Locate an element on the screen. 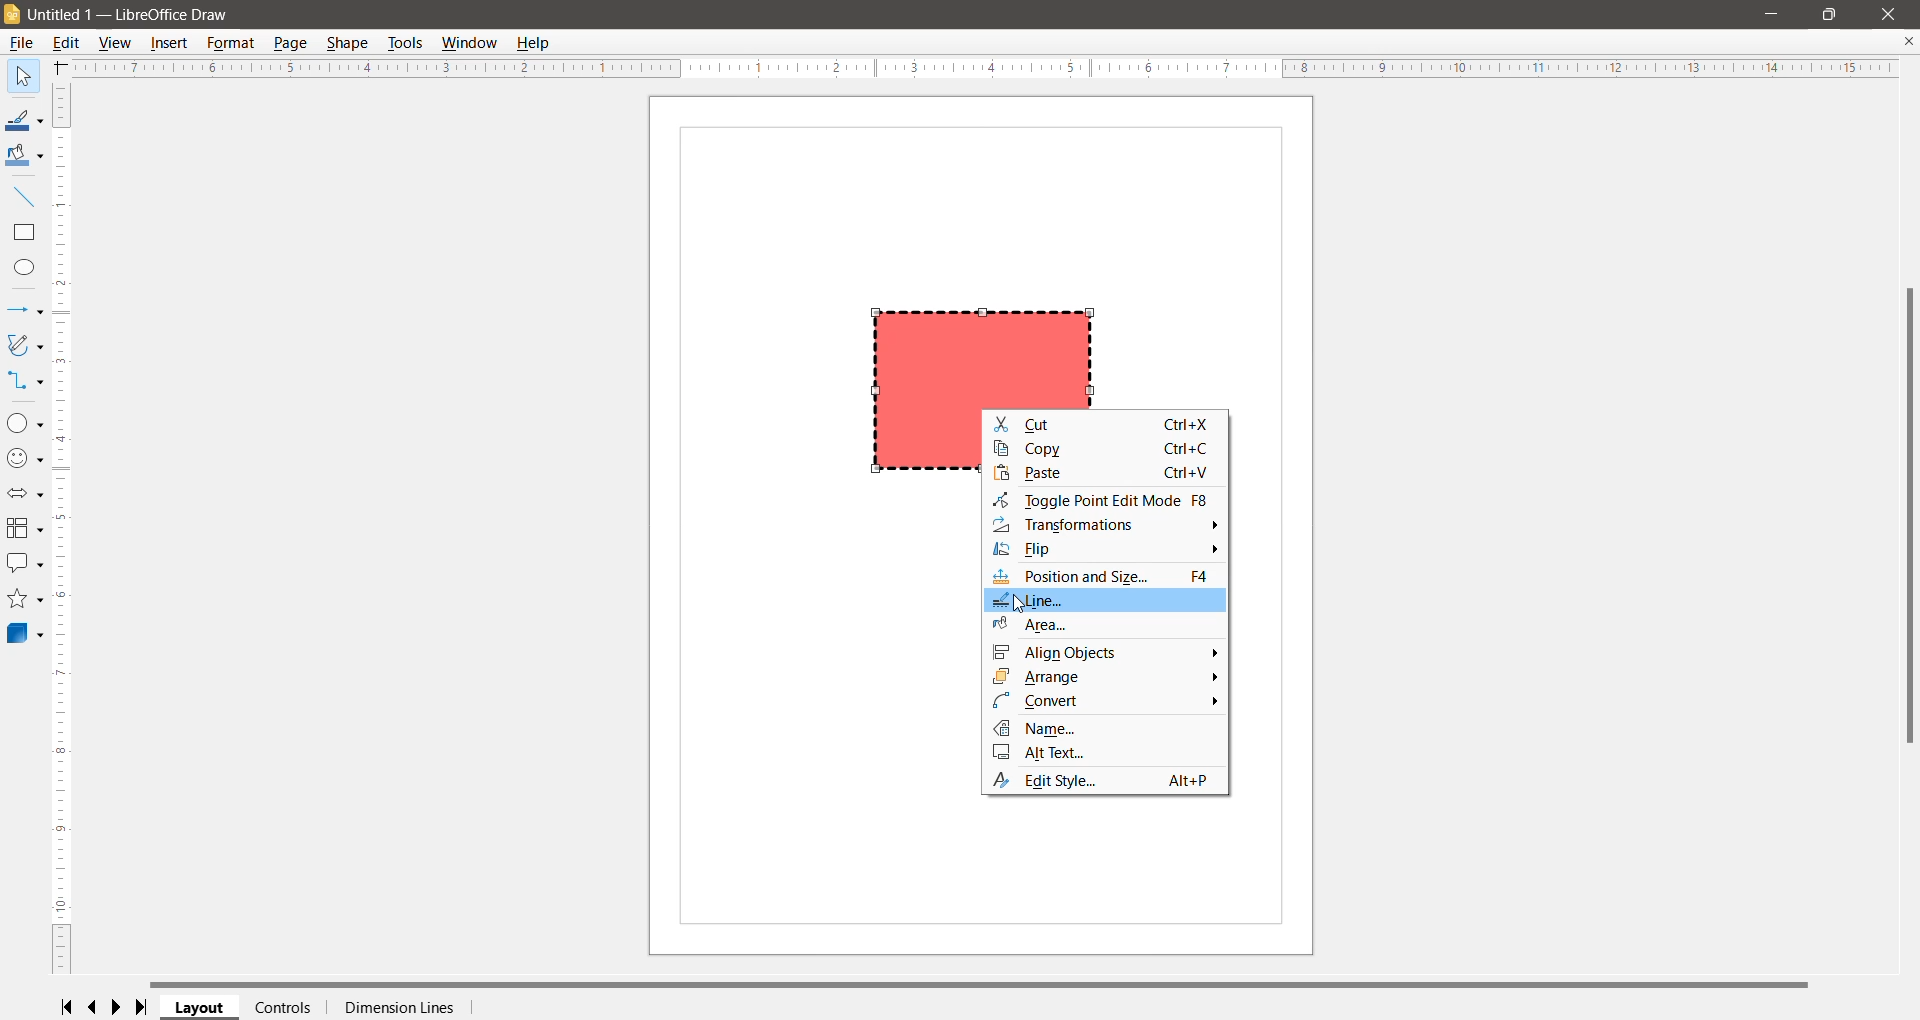  Line Color is located at coordinates (25, 121).